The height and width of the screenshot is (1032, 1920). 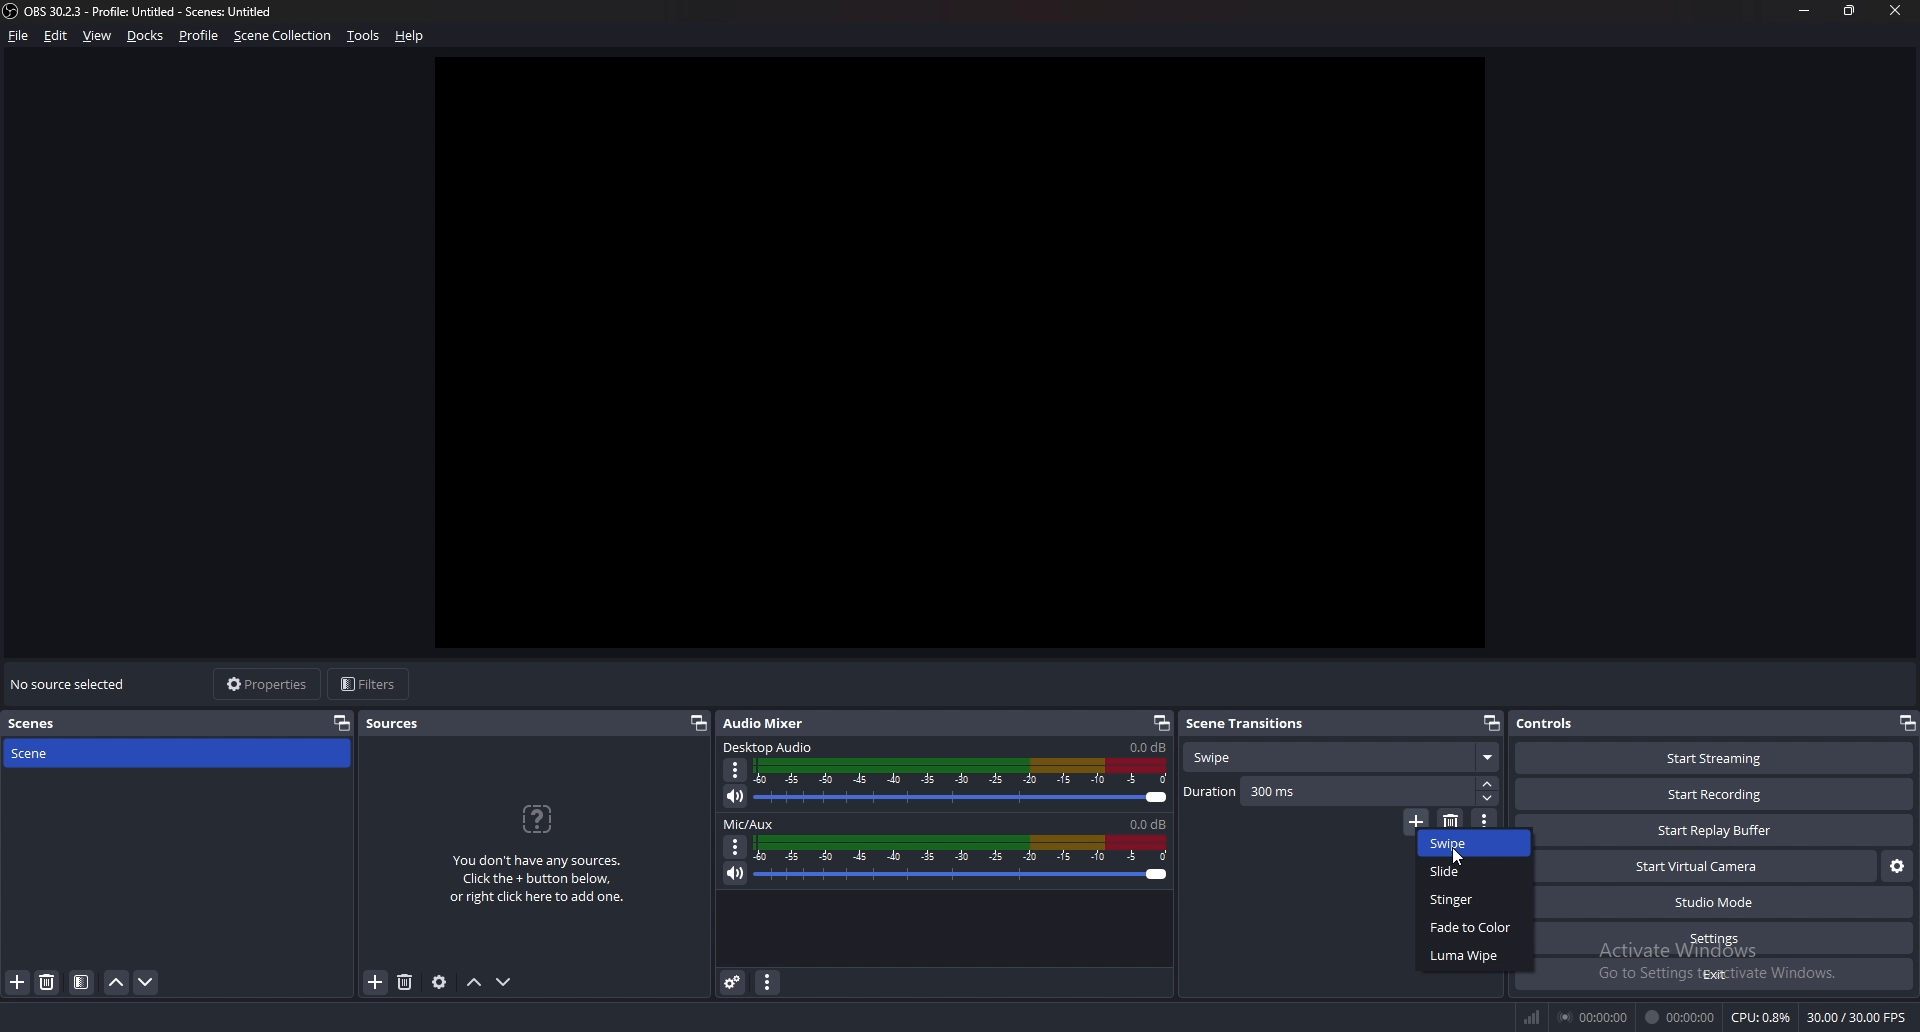 What do you see at coordinates (1478, 927) in the screenshot?
I see `fade to color` at bounding box center [1478, 927].